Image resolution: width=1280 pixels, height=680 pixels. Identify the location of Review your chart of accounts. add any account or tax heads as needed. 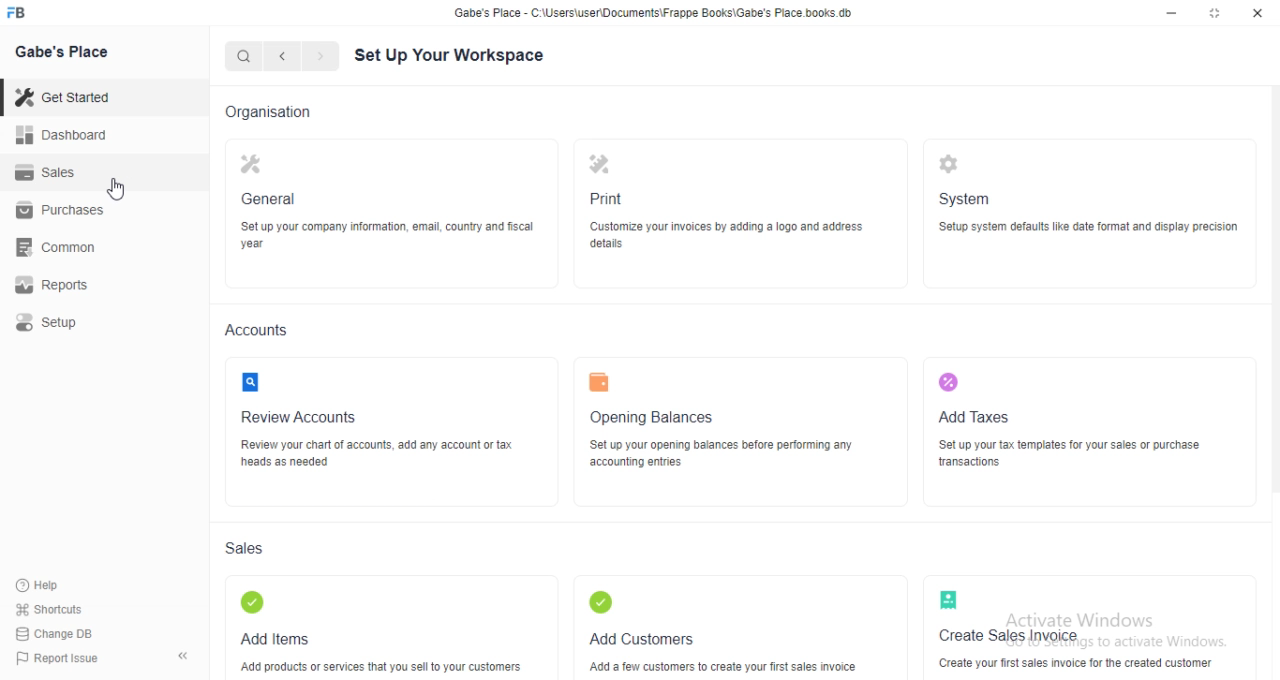
(384, 456).